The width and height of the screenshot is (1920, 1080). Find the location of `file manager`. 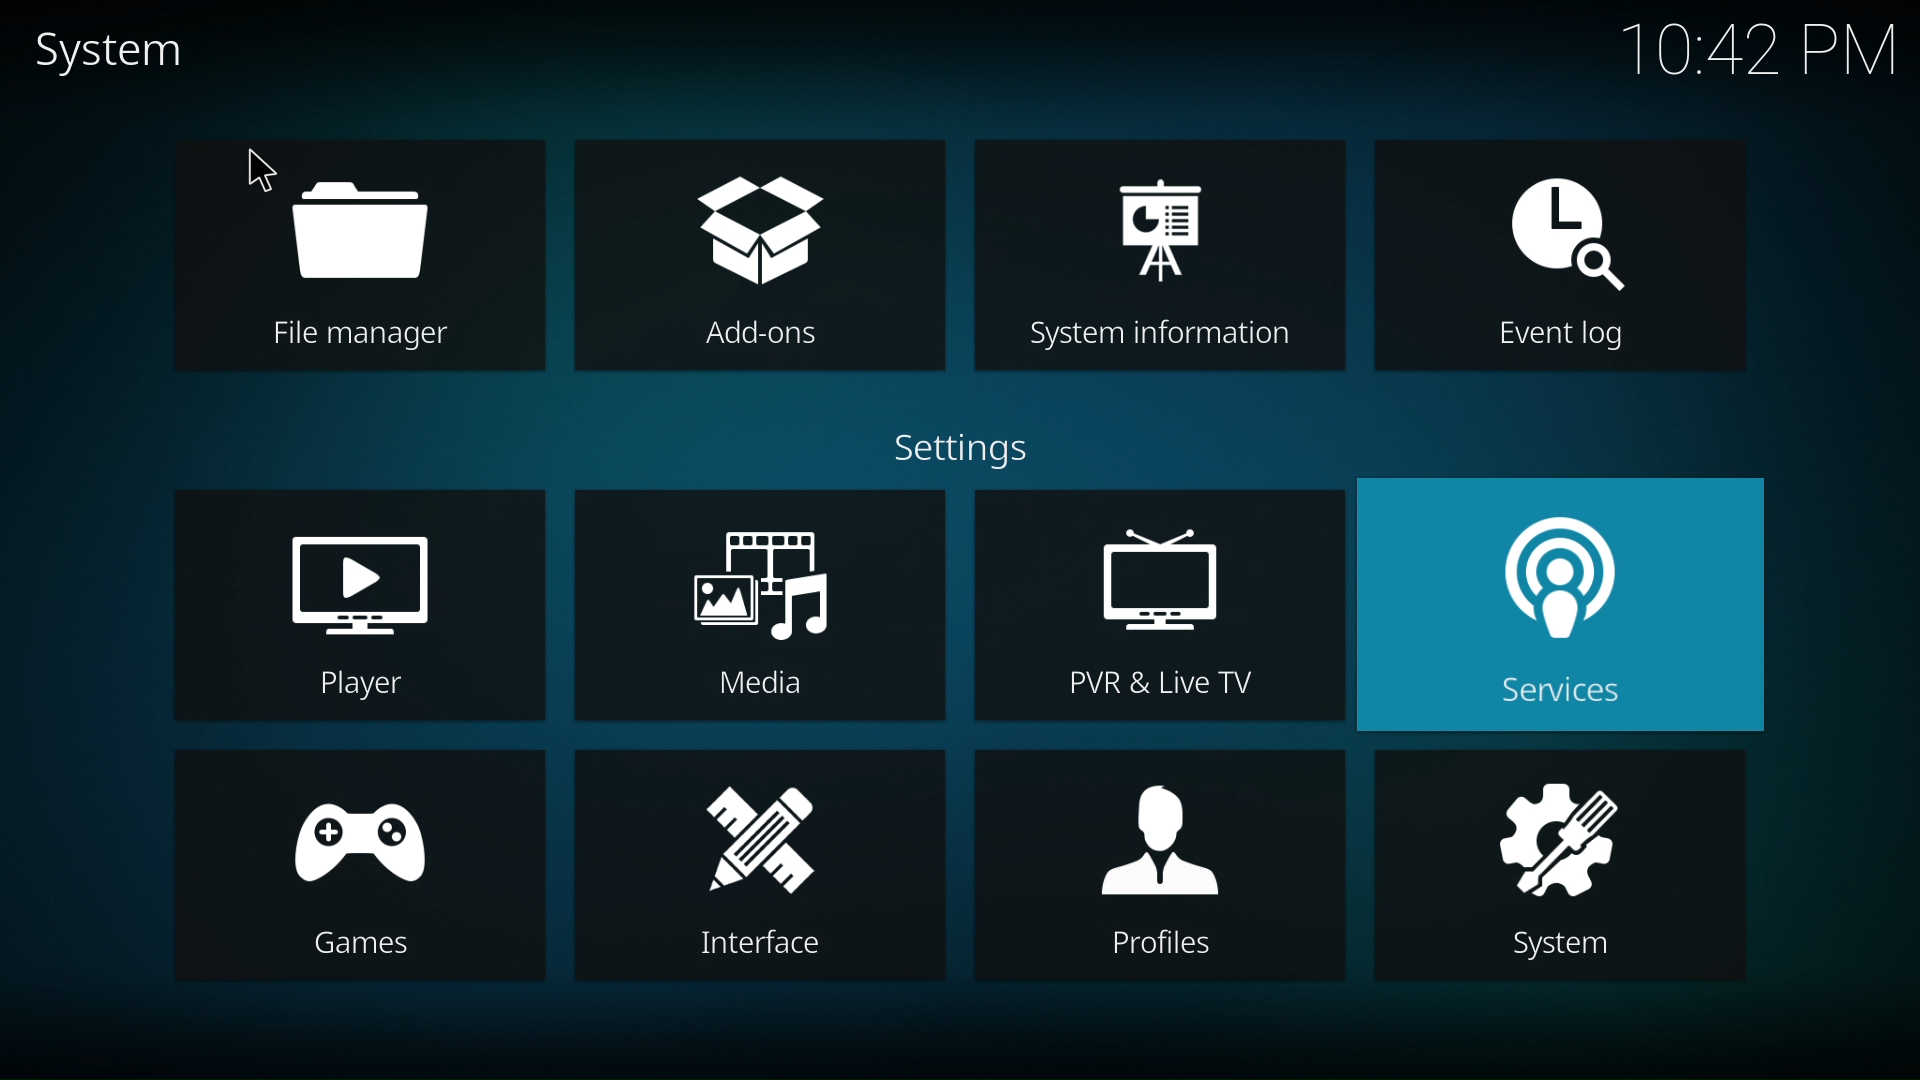

file manager is located at coordinates (352, 253).